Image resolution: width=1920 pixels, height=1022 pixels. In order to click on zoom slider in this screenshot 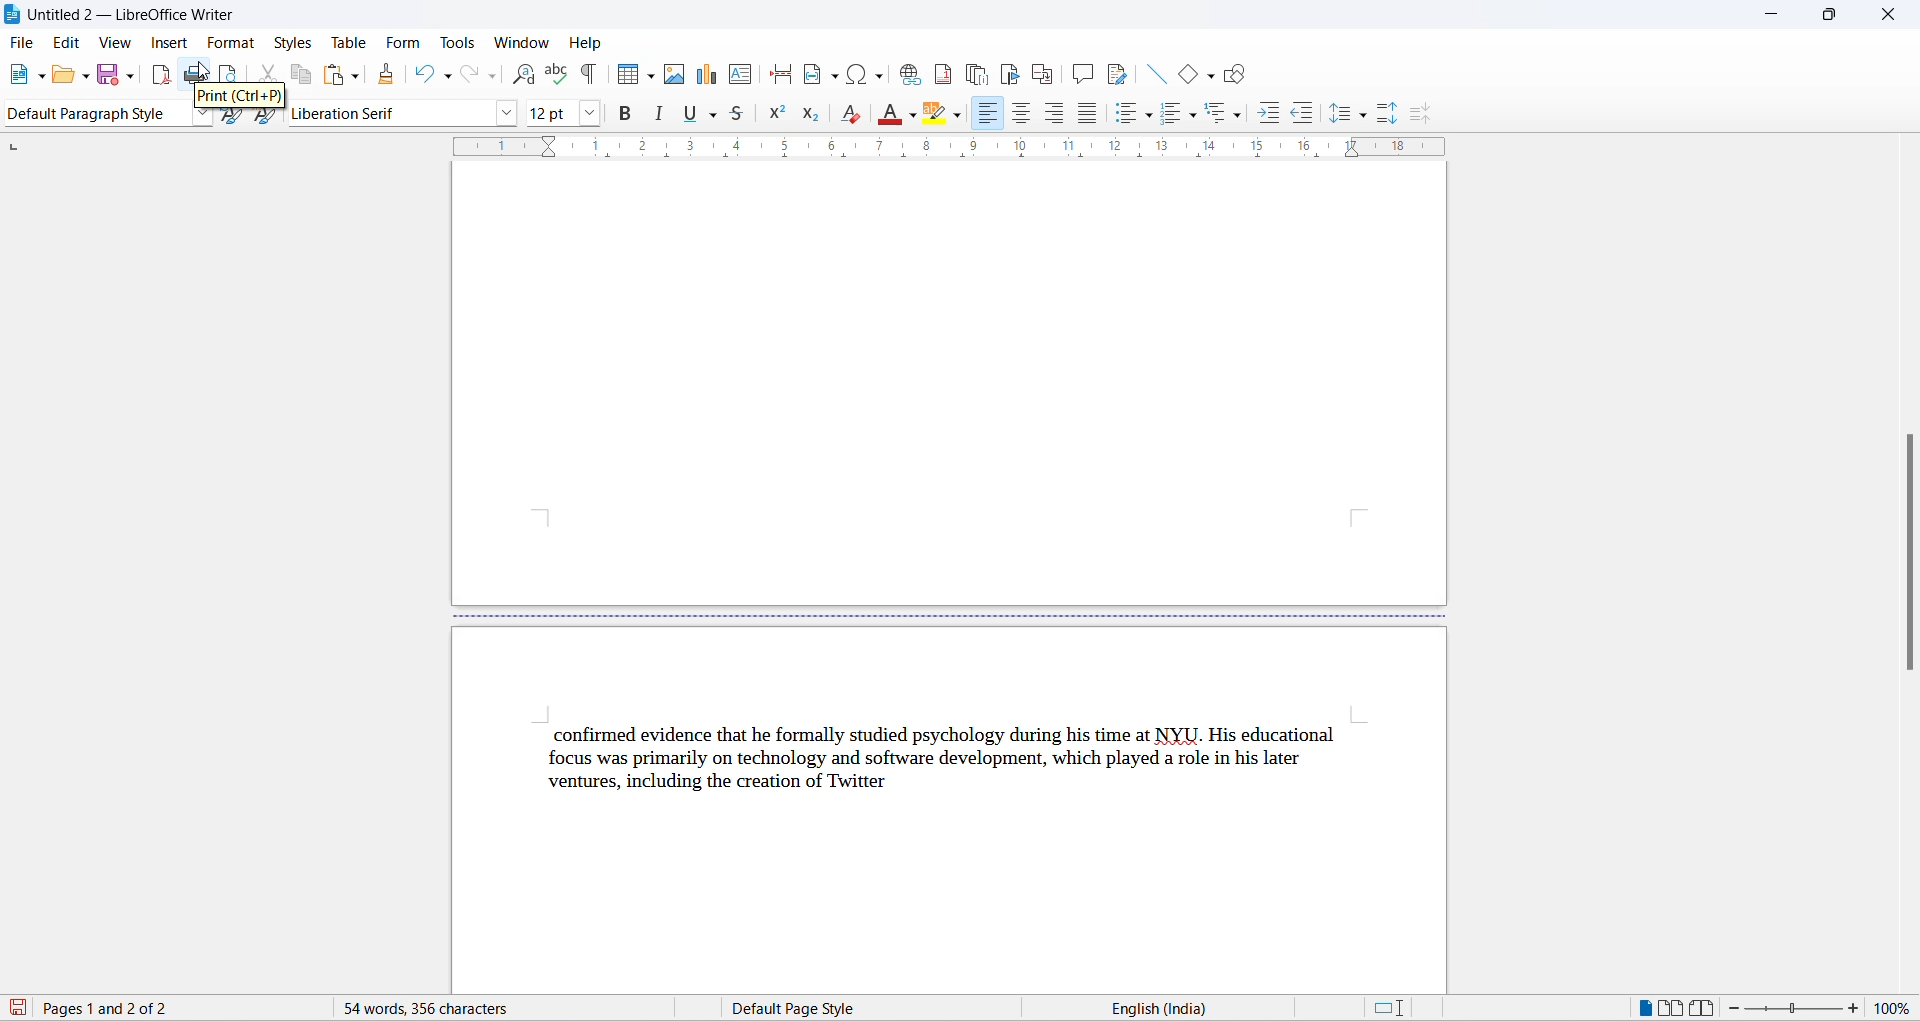, I will do `click(1796, 1009)`.